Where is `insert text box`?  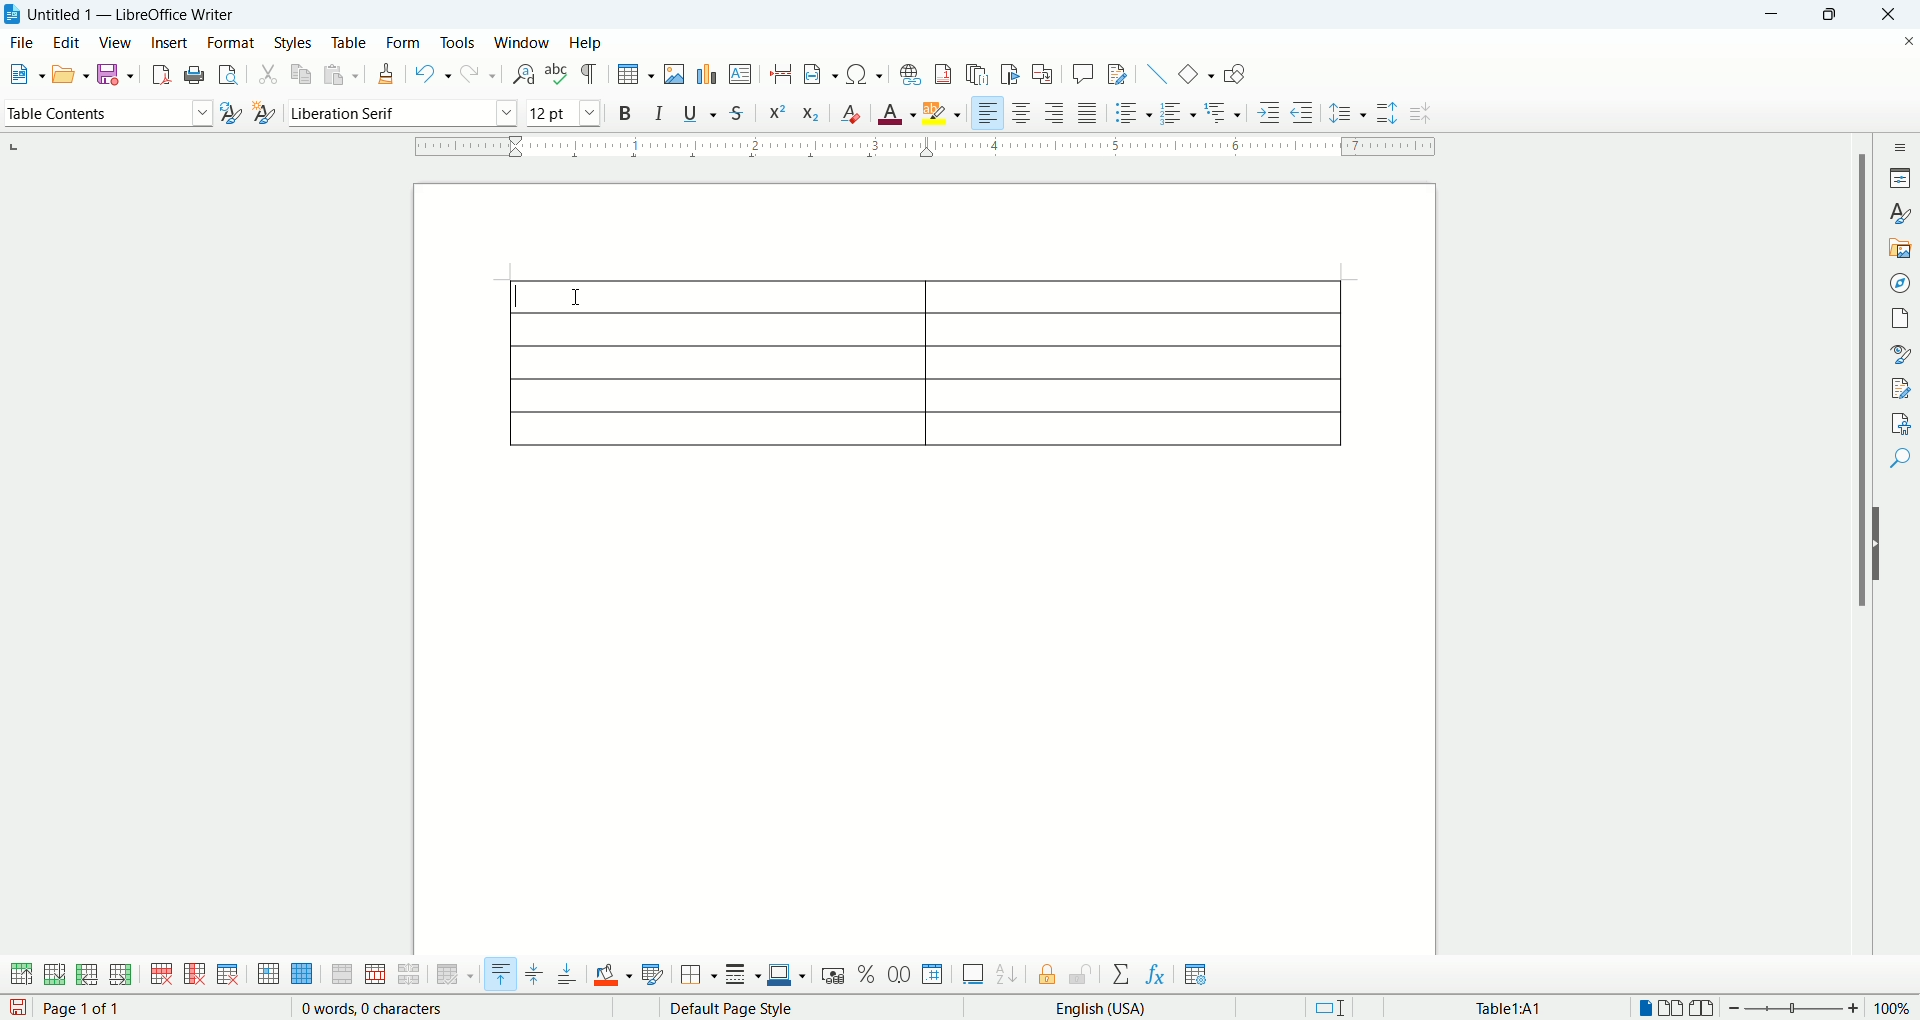
insert text box is located at coordinates (742, 73).